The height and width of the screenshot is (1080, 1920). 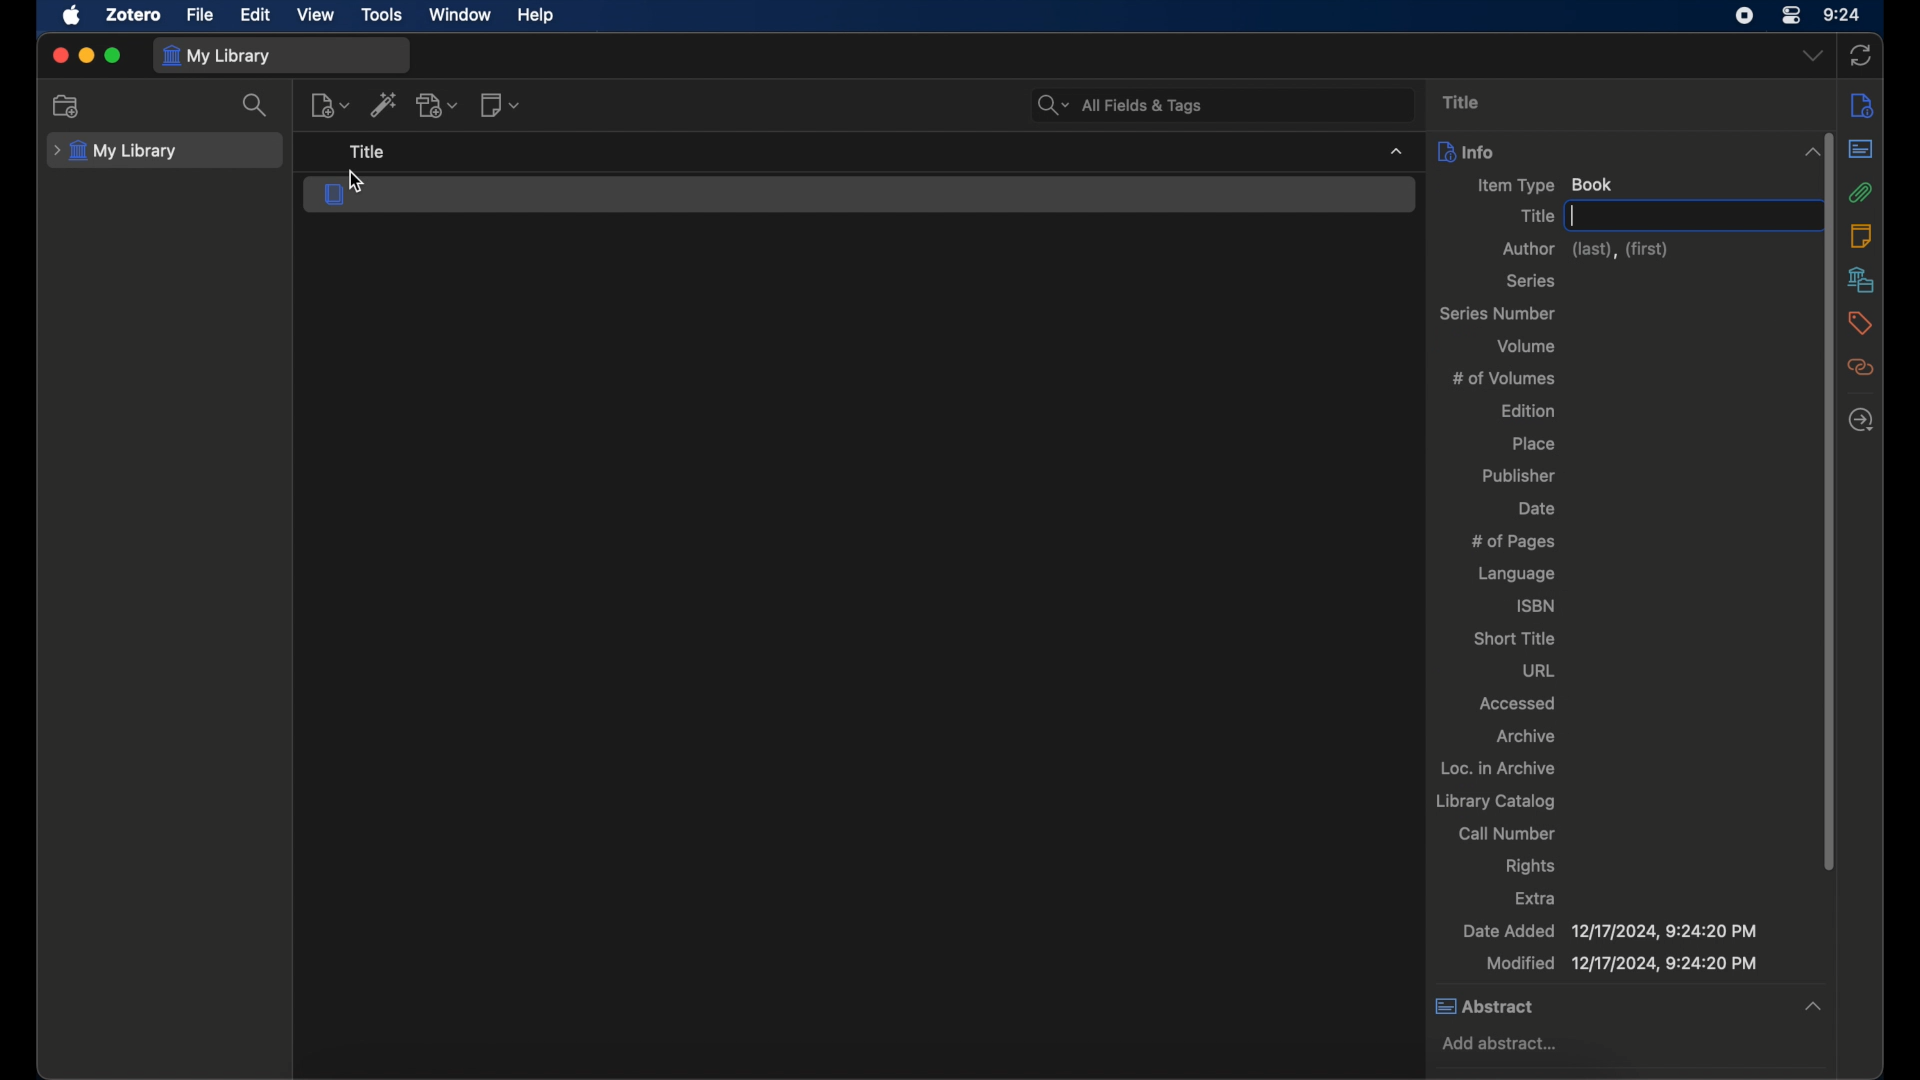 What do you see at coordinates (384, 104) in the screenshot?
I see `add items` at bounding box center [384, 104].